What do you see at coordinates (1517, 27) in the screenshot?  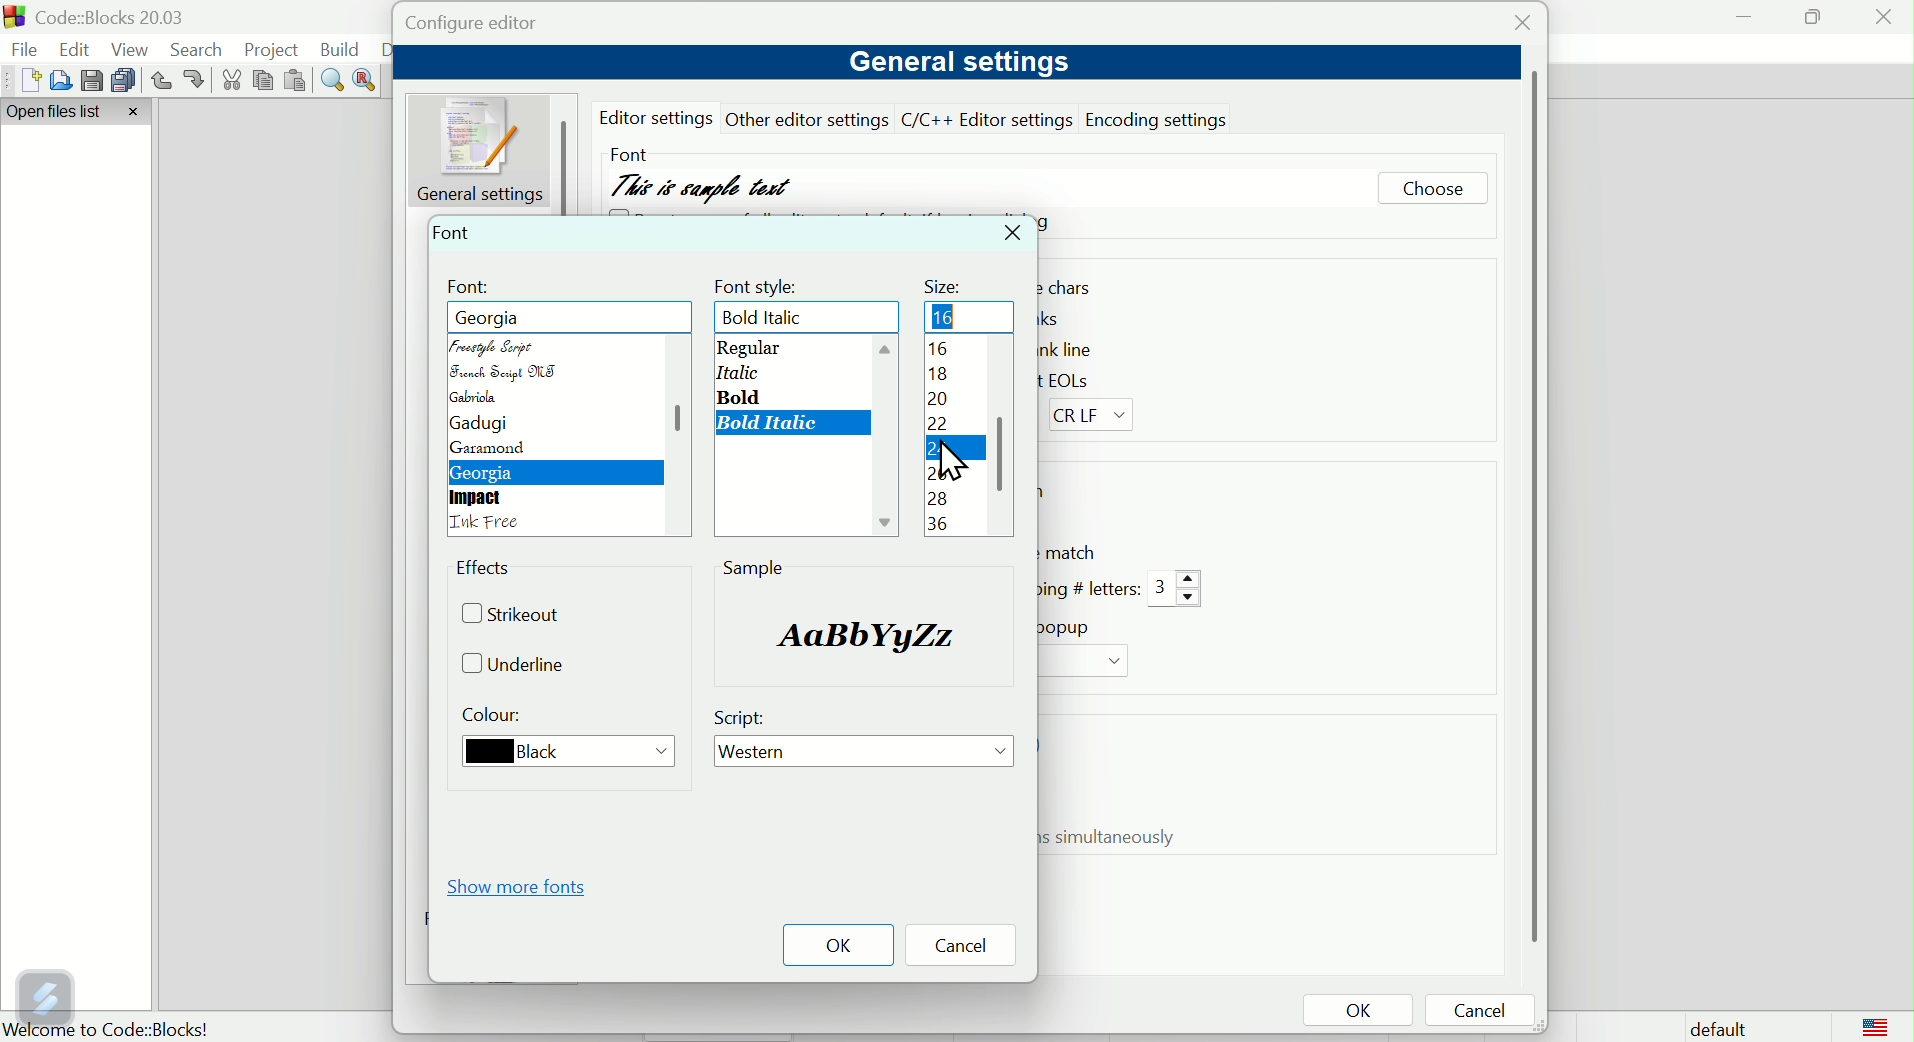 I see `Close` at bounding box center [1517, 27].